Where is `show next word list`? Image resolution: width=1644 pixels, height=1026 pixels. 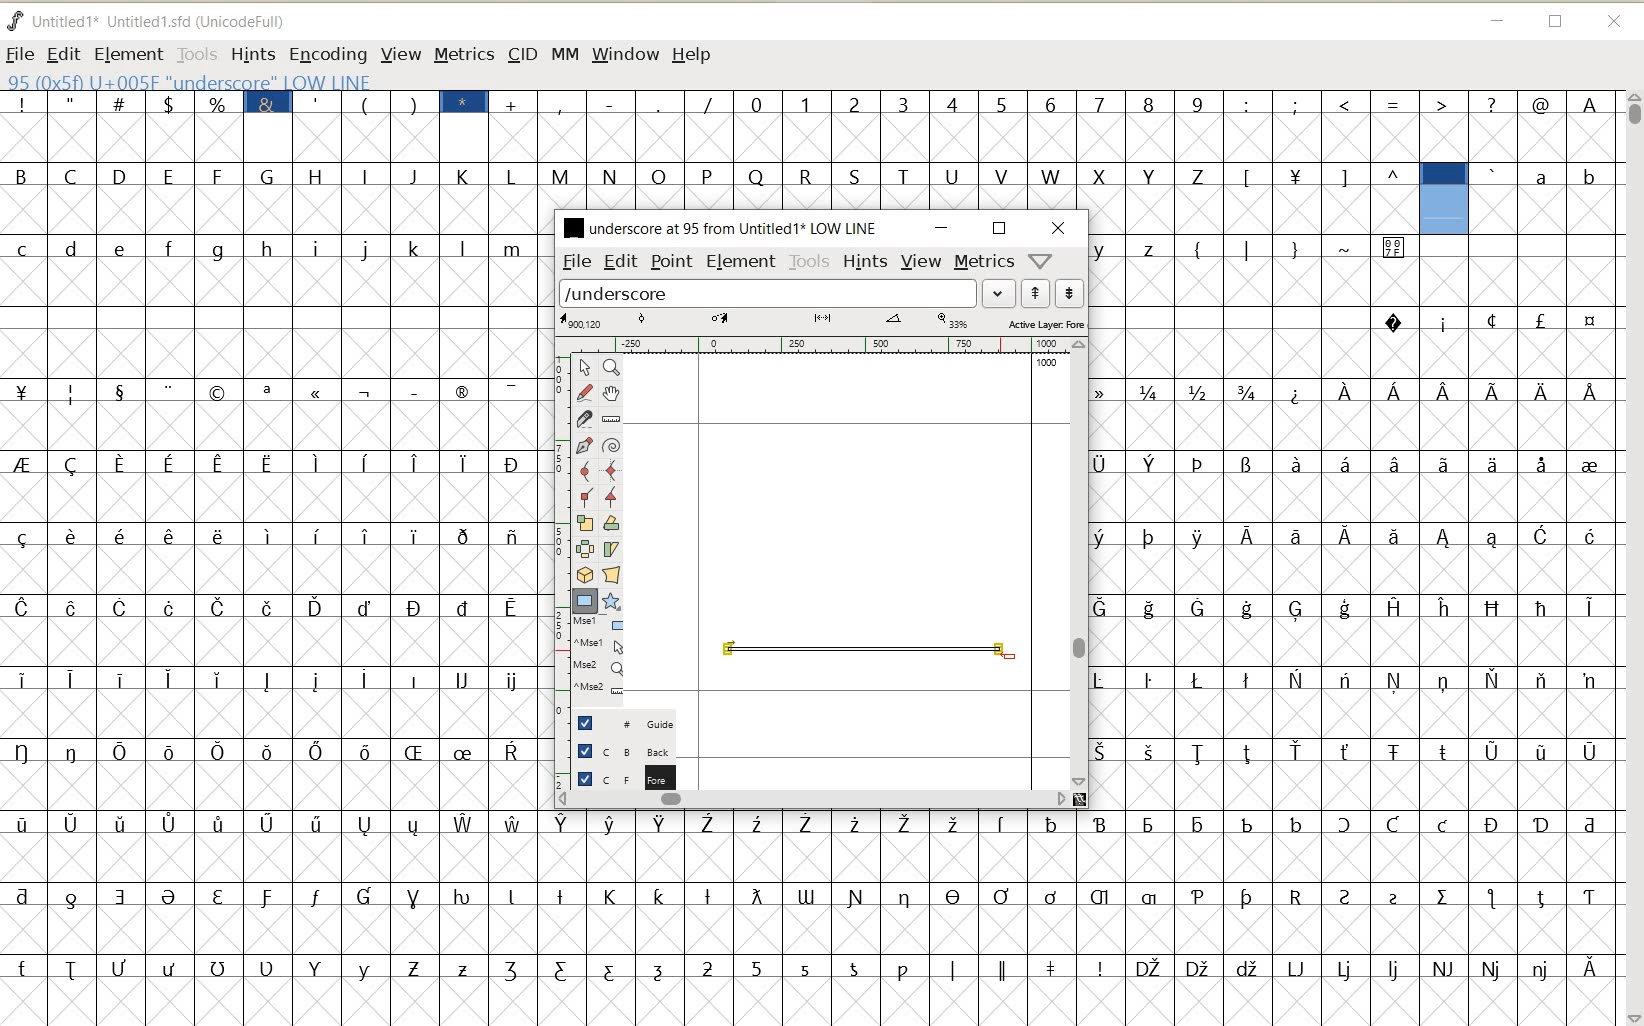 show next word list is located at coordinates (1070, 293).